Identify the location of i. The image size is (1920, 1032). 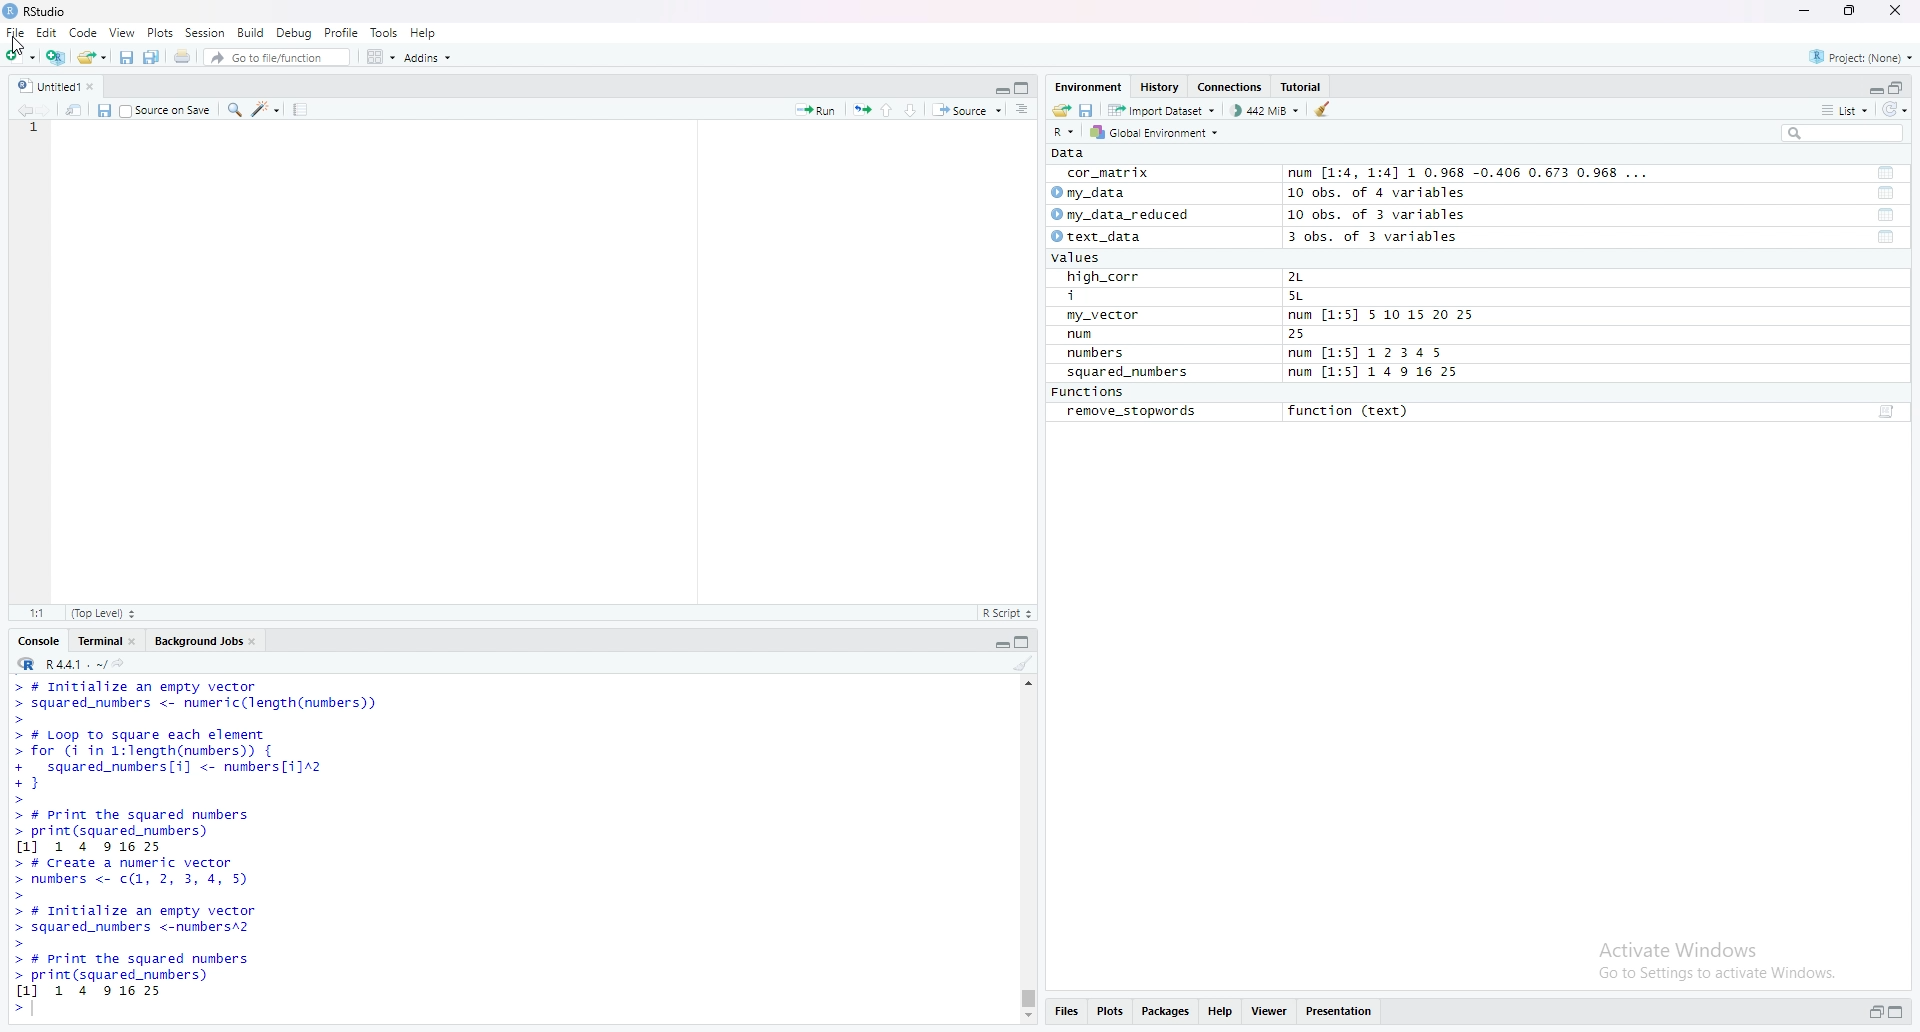
(1097, 294).